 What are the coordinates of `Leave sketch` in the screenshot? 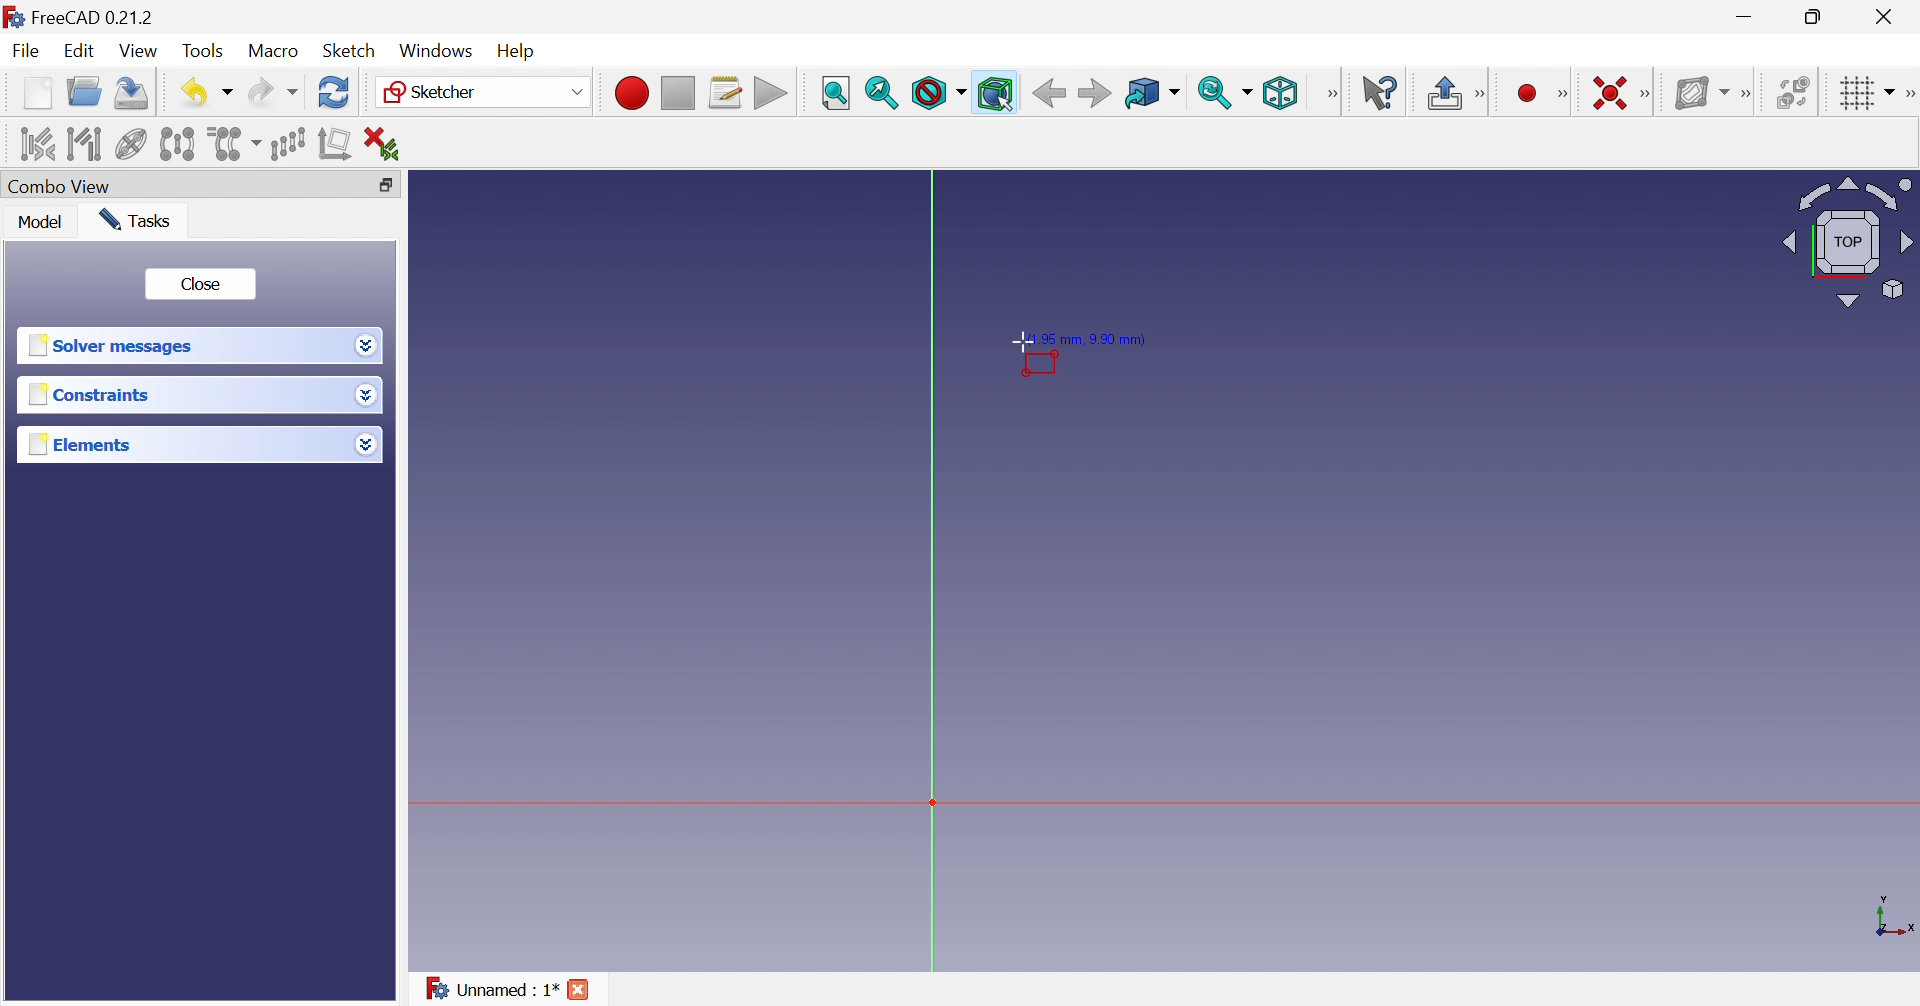 It's located at (1445, 94).